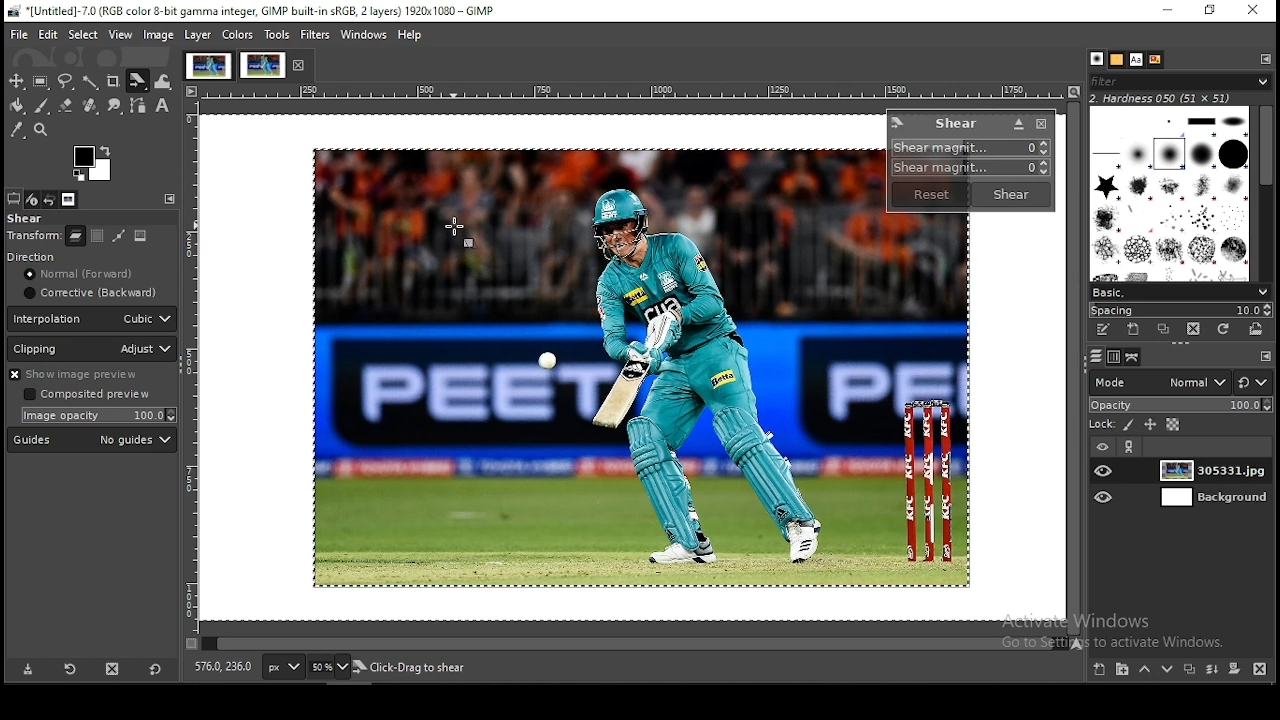  Describe the element at coordinates (1174, 426) in the screenshot. I see `lock alpha channel` at that location.